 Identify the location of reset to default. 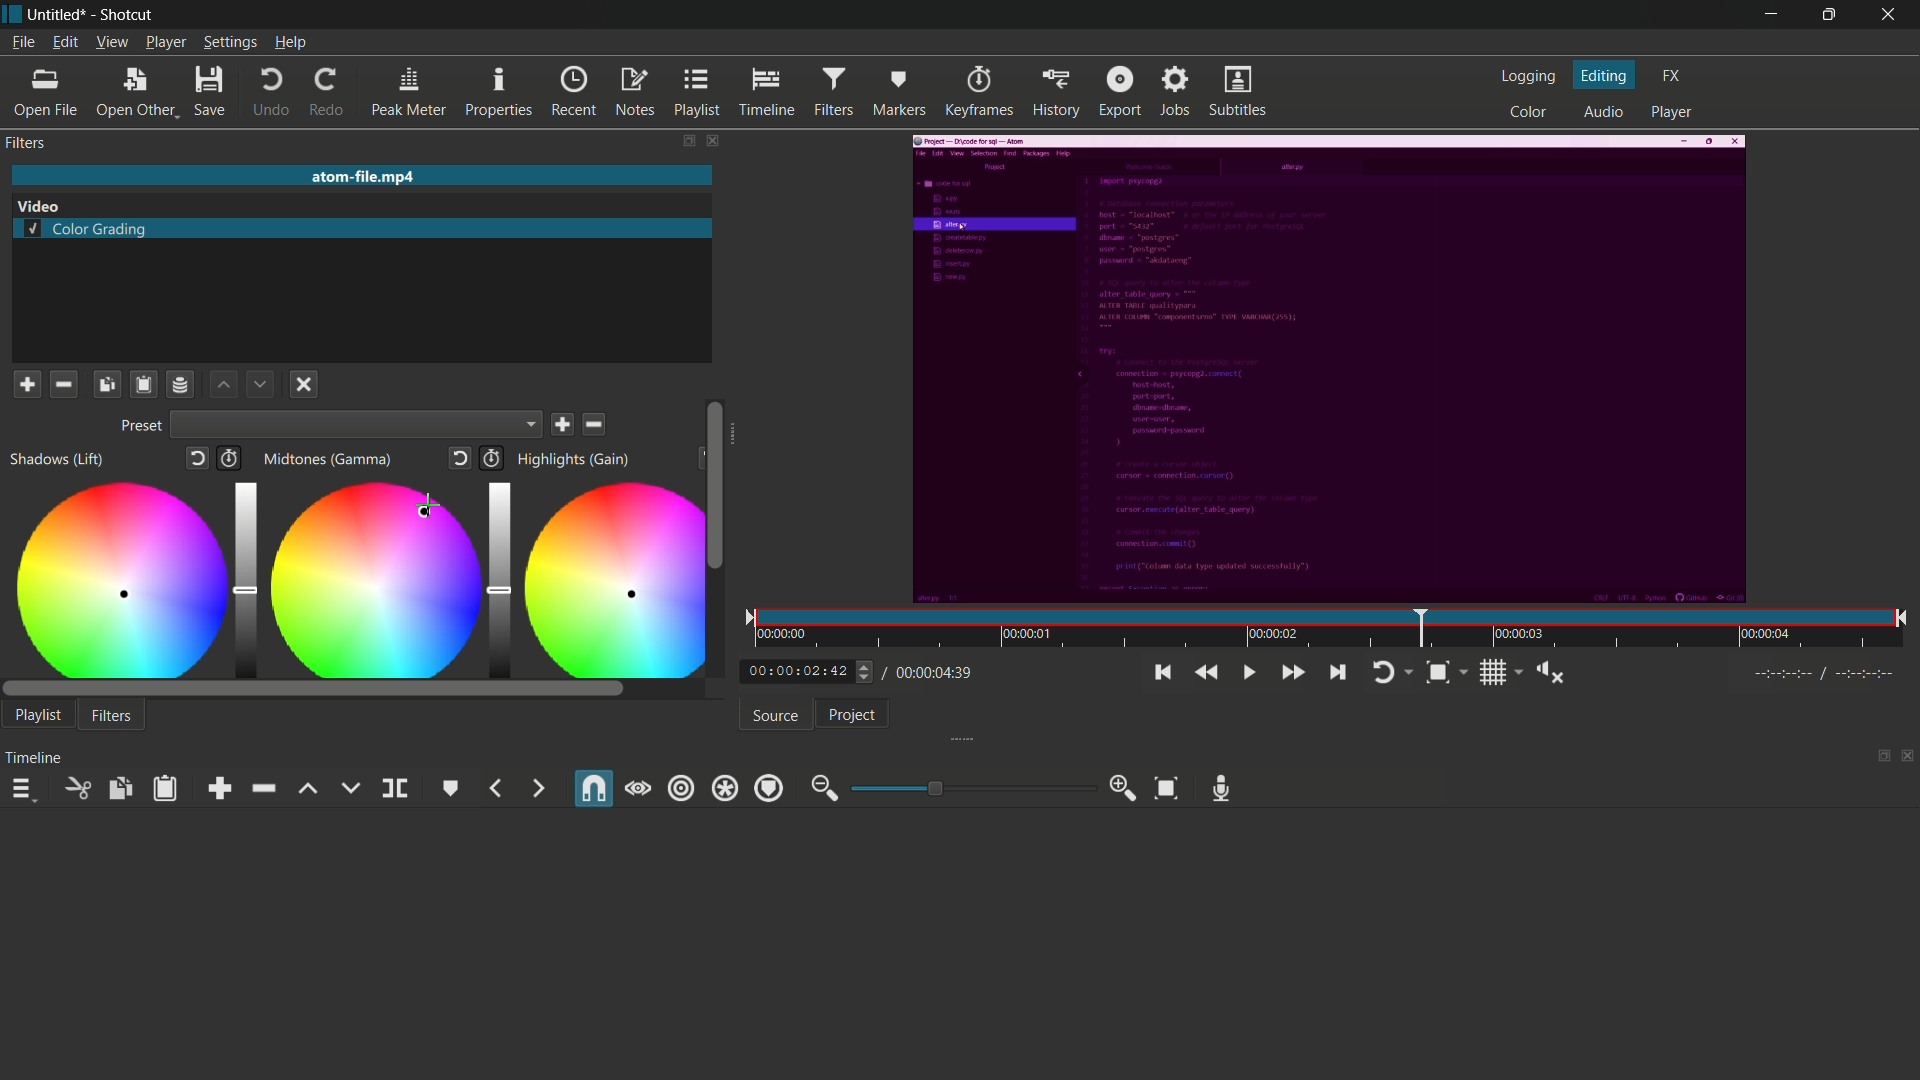
(461, 459).